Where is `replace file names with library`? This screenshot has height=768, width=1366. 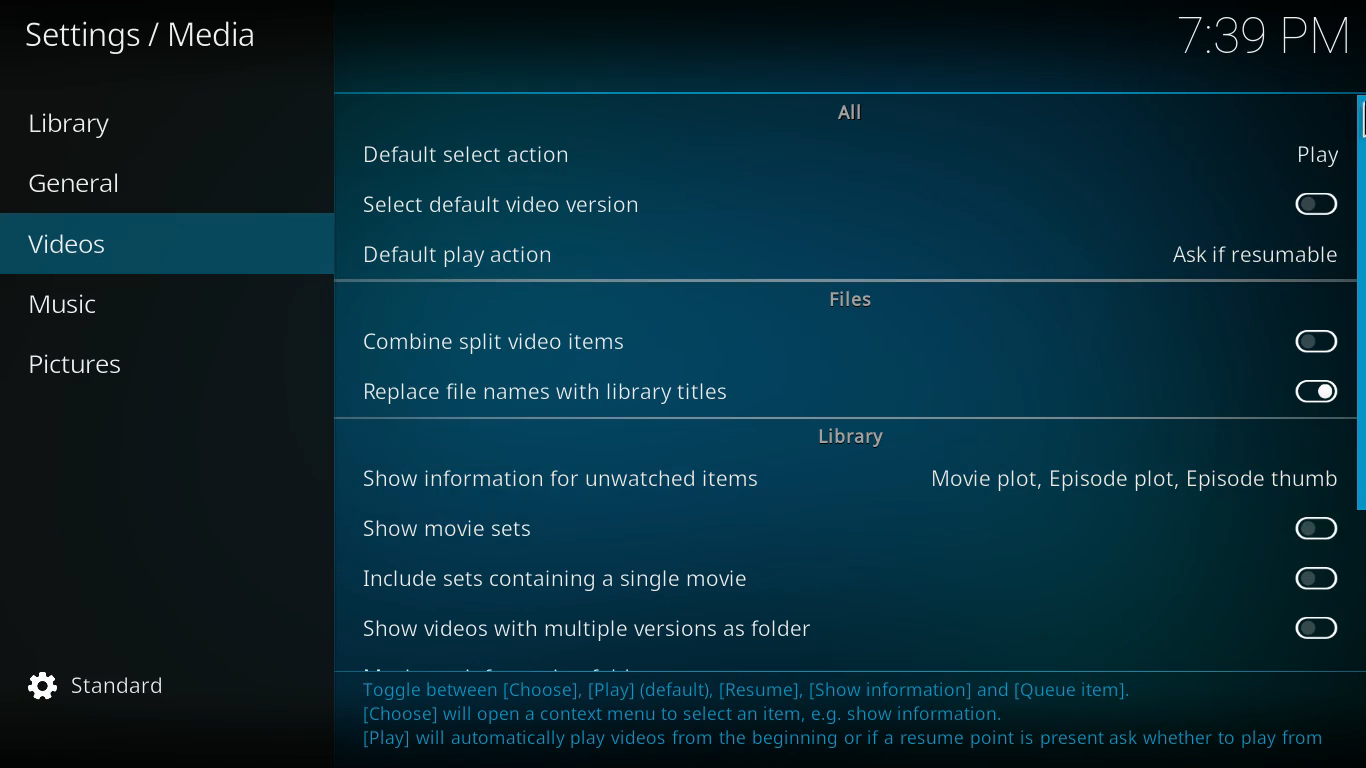
replace file names with library is located at coordinates (555, 396).